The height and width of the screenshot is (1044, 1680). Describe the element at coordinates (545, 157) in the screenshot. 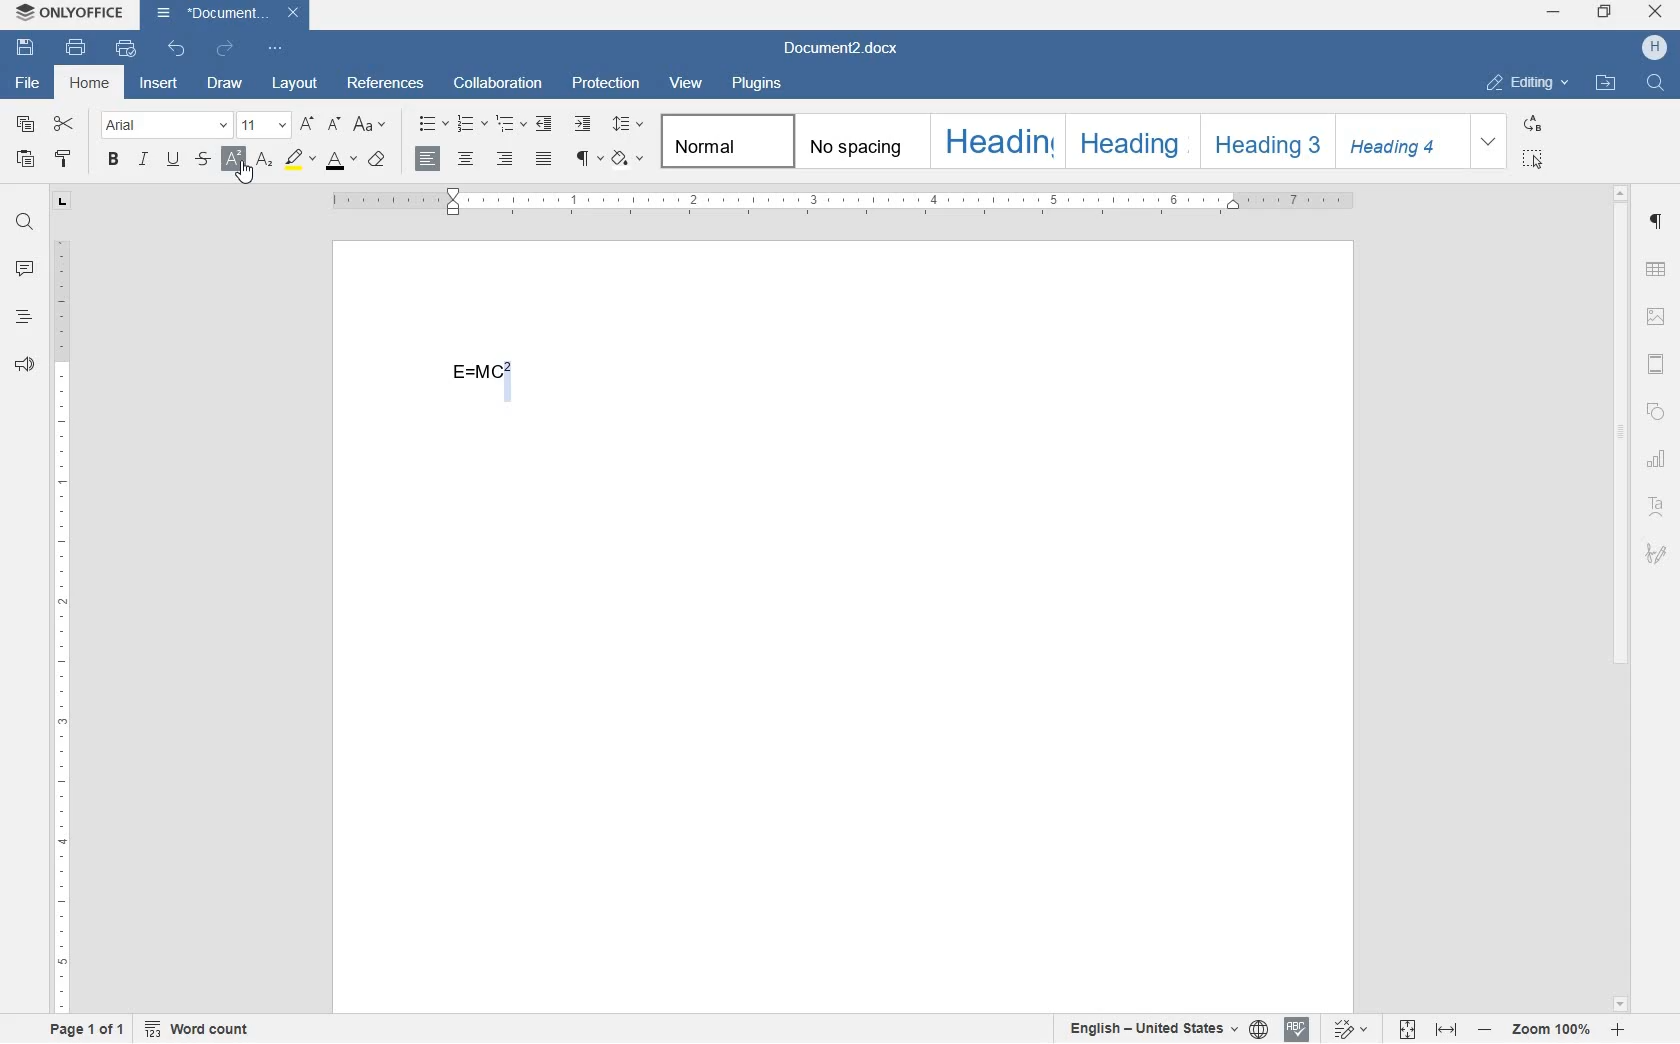

I see `justified` at that location.